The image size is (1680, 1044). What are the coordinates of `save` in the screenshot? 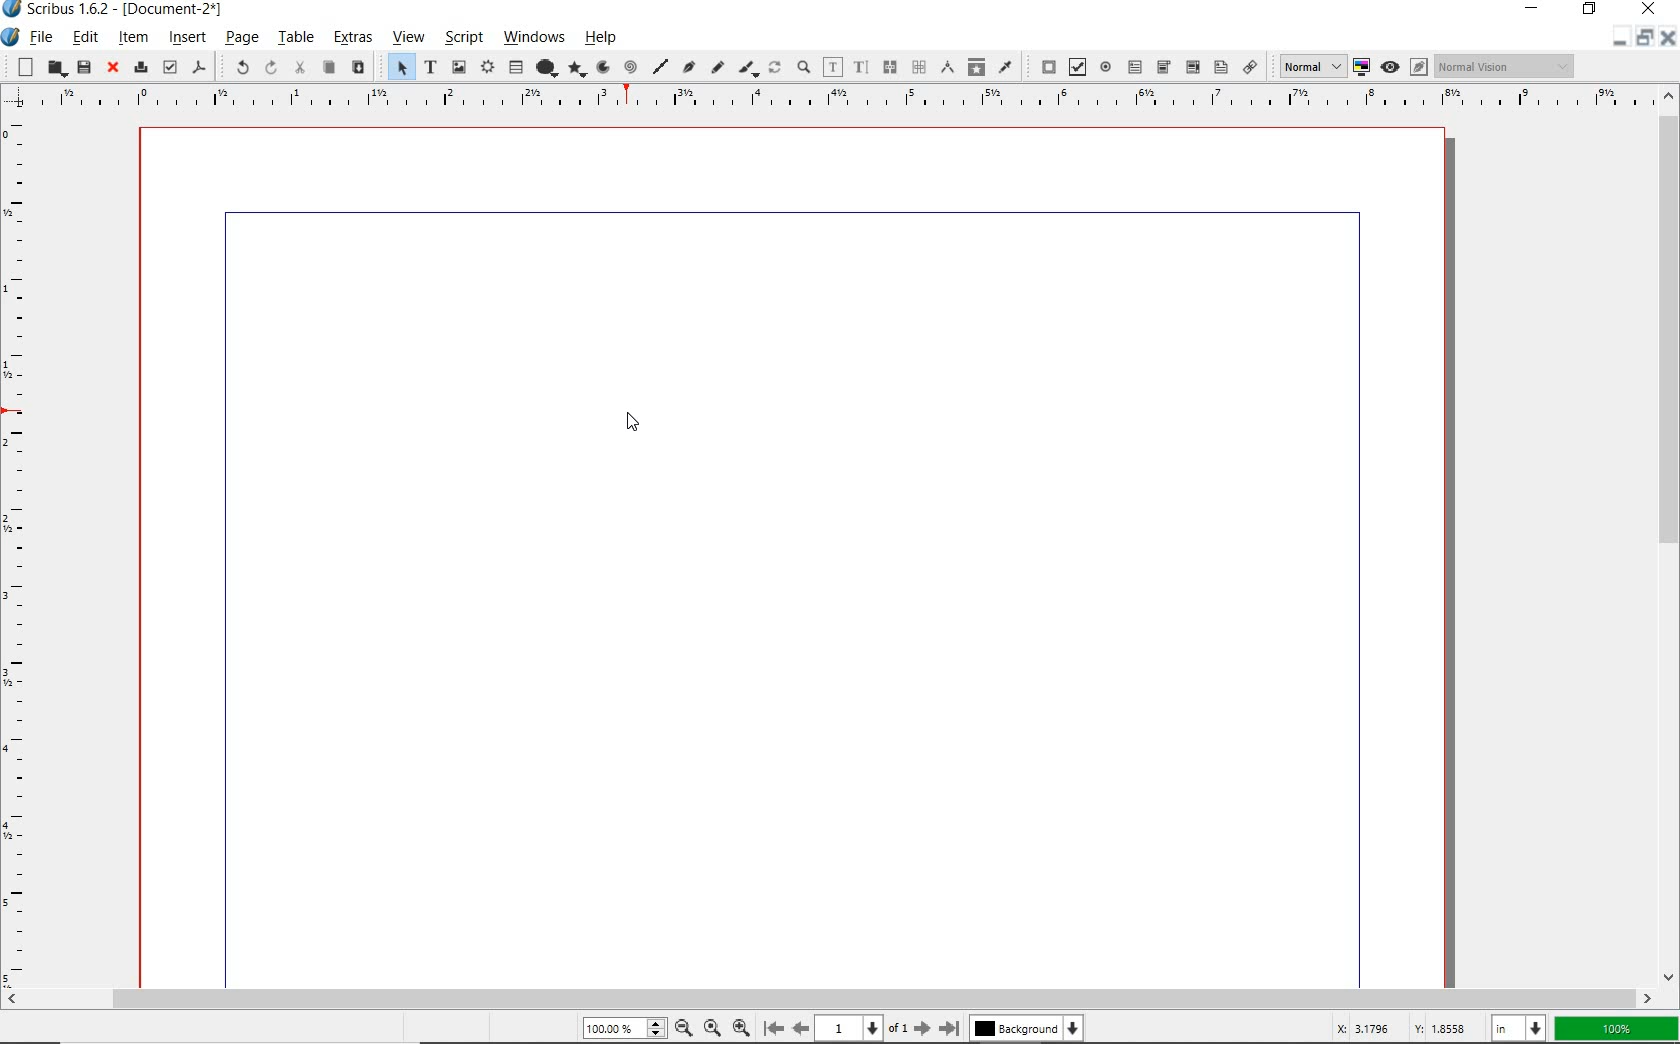 It's located at (83, 66).